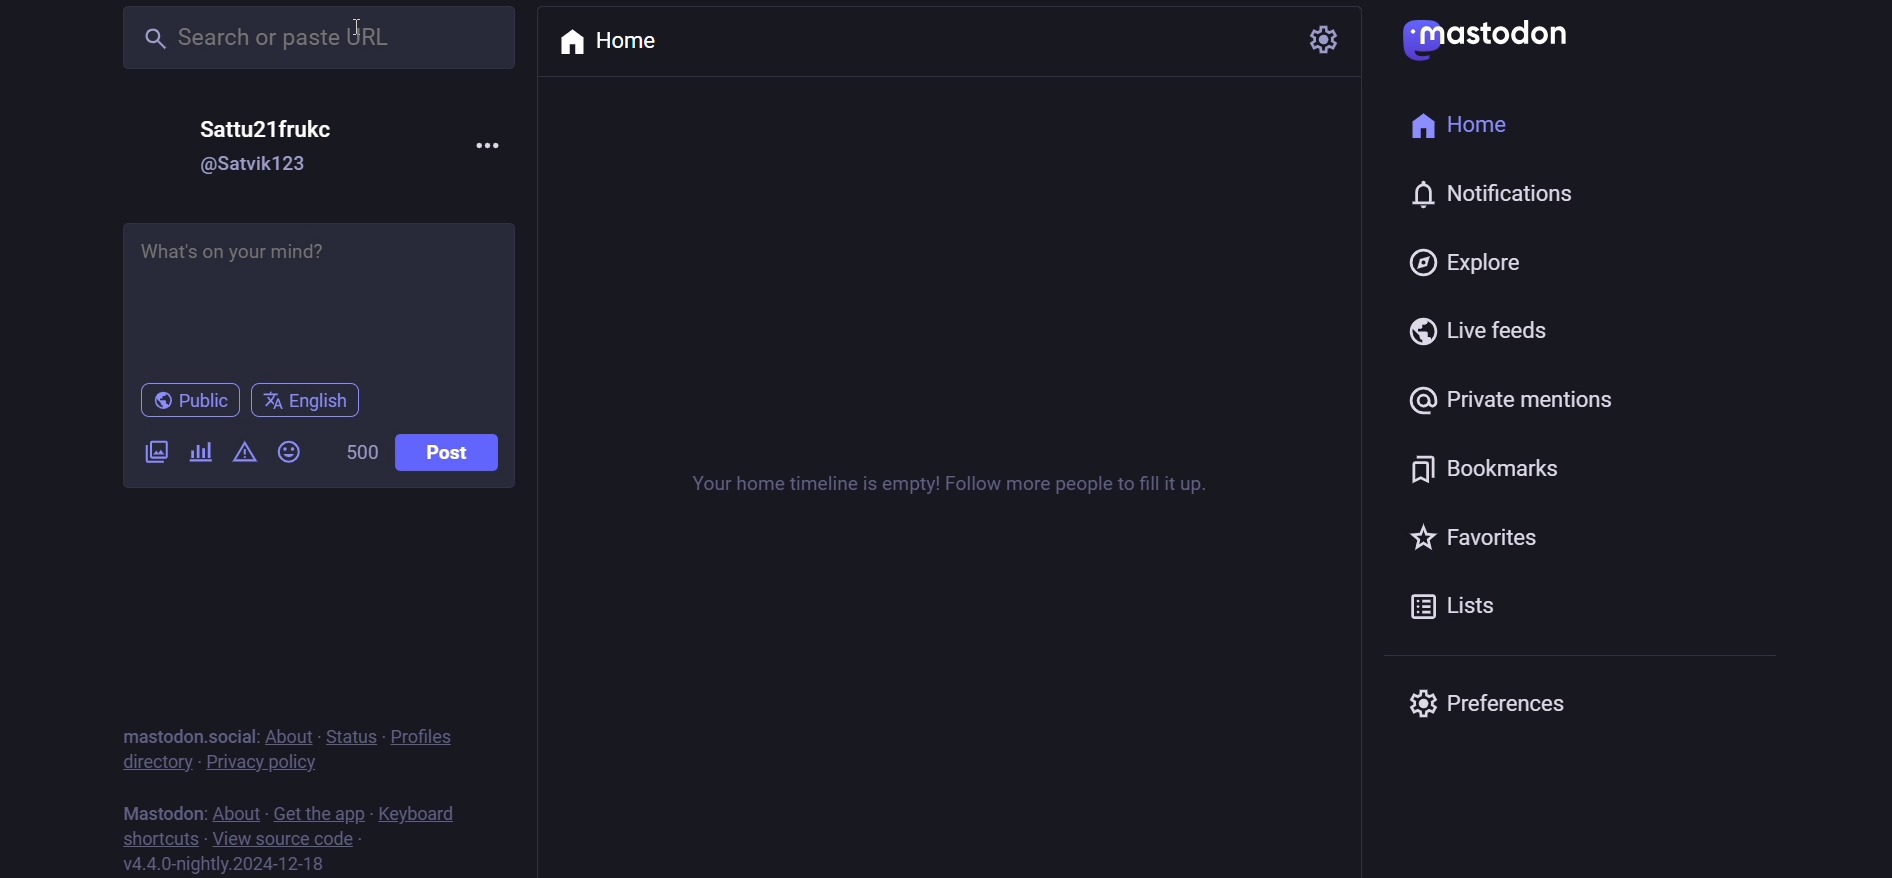 Image resolution: width=1892 pixels, height=878 pixels. What do you see at coordinates (268, 763) in the screenshot?
I see `privacy policy` at bounding box center [268, 763].